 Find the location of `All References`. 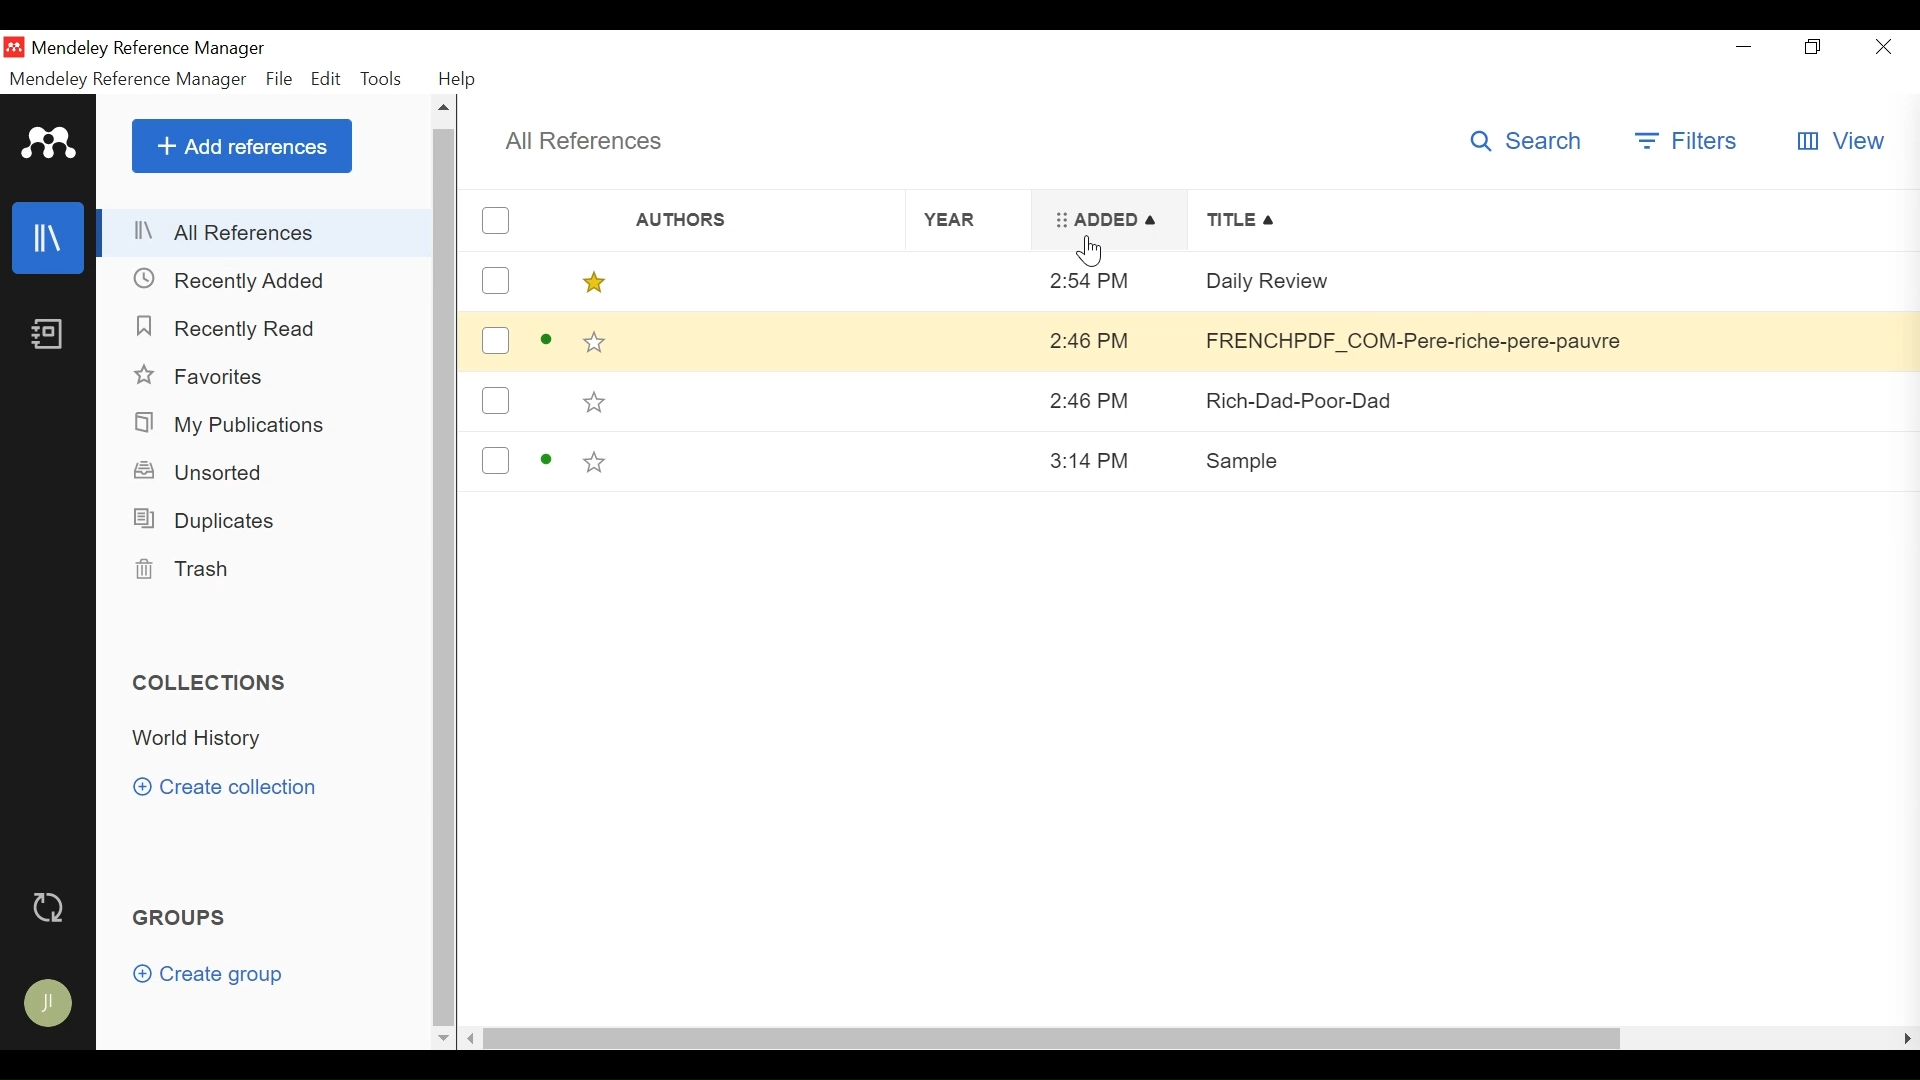

All References is located at coordinates (265, 232).